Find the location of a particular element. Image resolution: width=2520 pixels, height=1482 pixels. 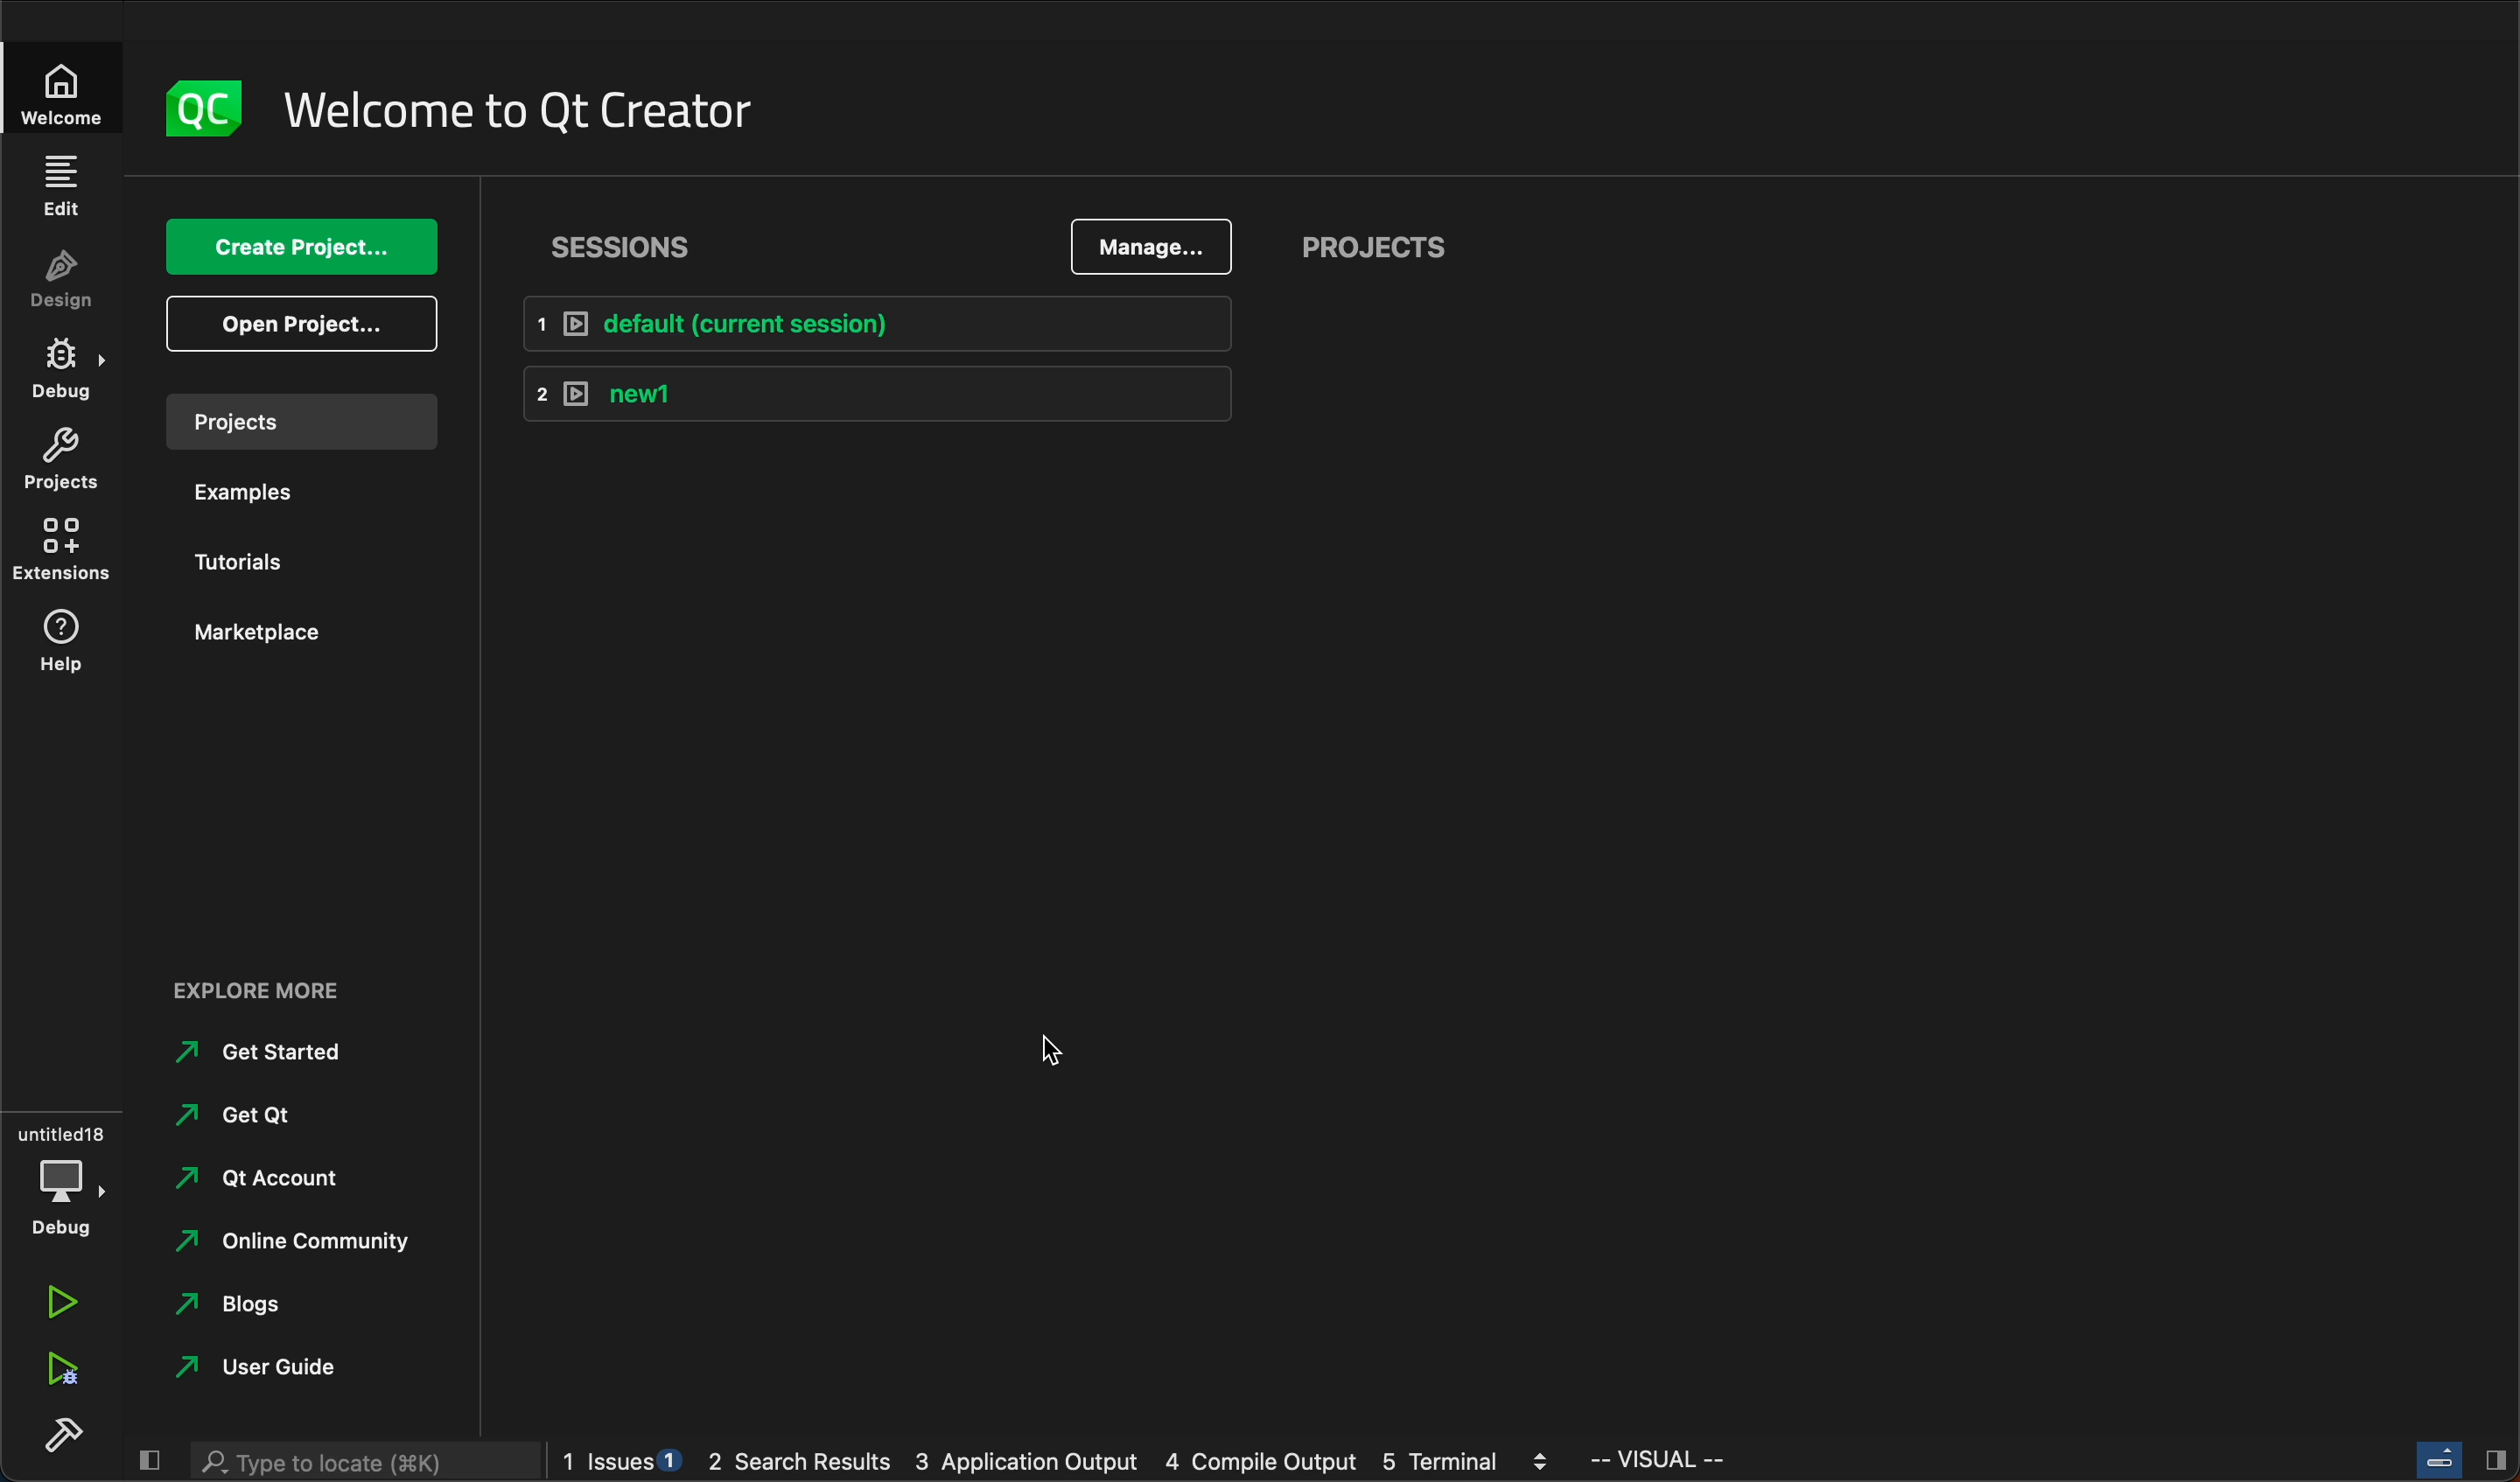

debug is located at coordinates (59, 1176).